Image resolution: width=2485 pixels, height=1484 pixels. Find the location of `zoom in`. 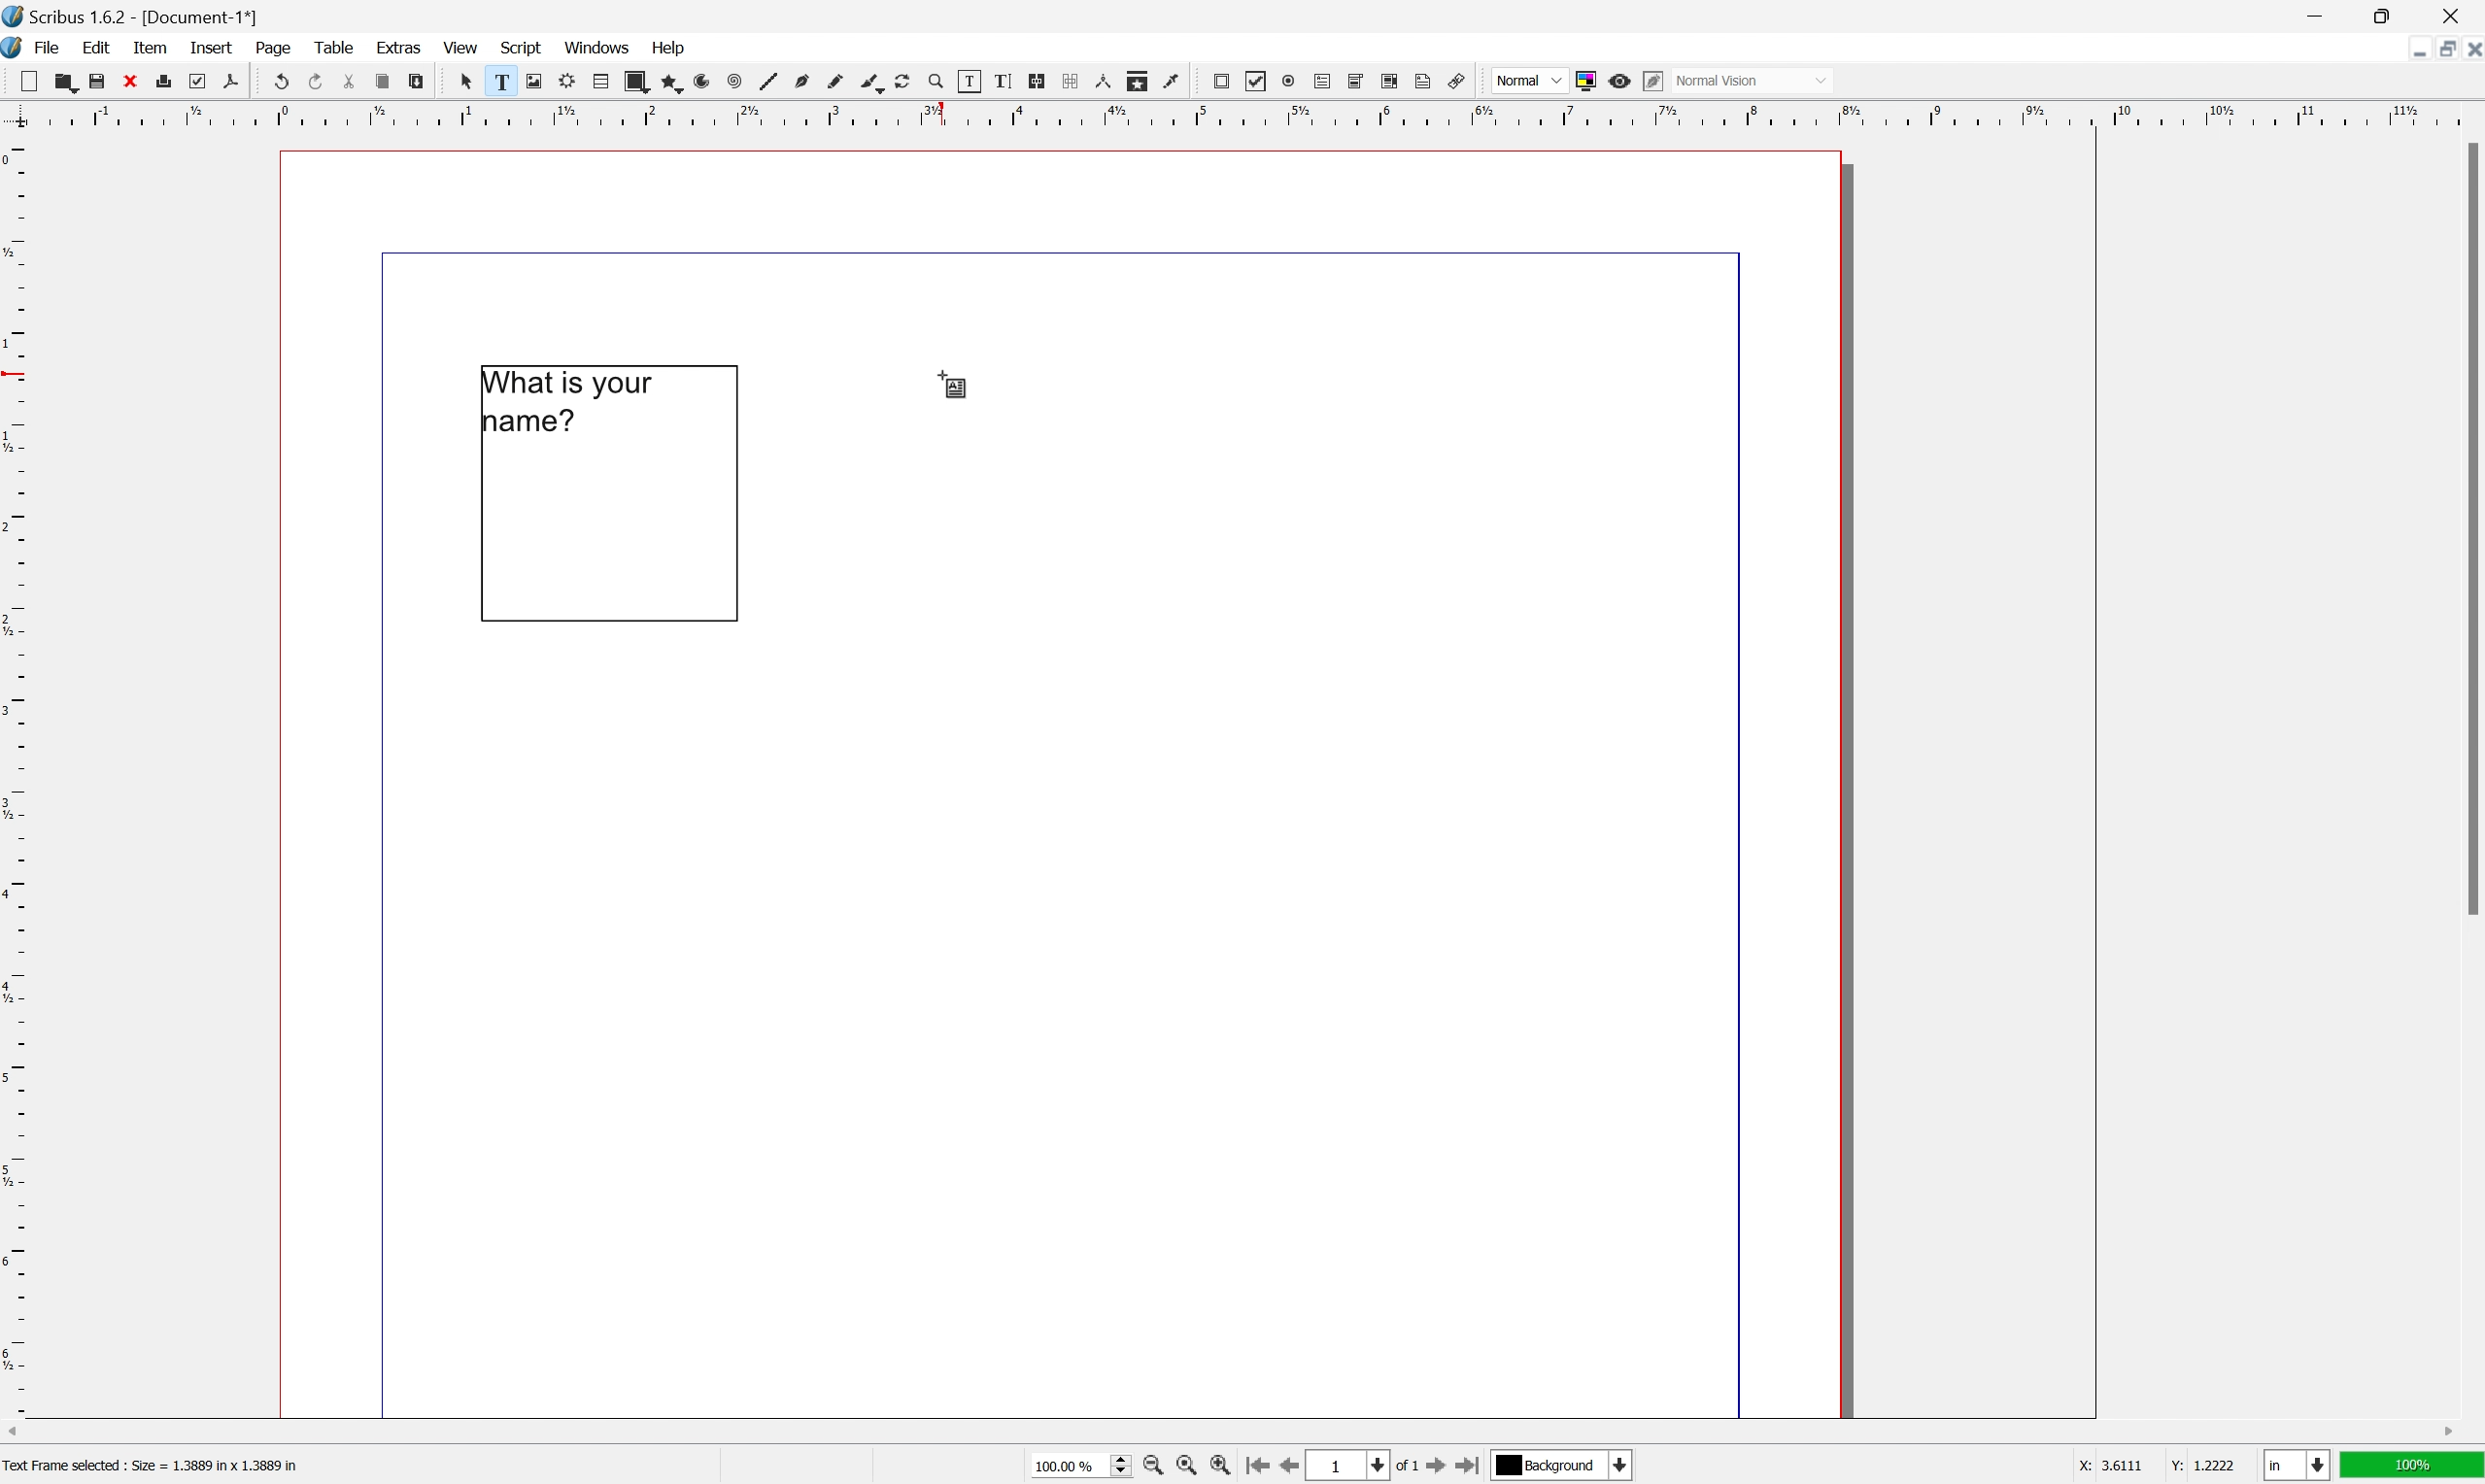

zoom in is located at coordinates (1223, 1468).